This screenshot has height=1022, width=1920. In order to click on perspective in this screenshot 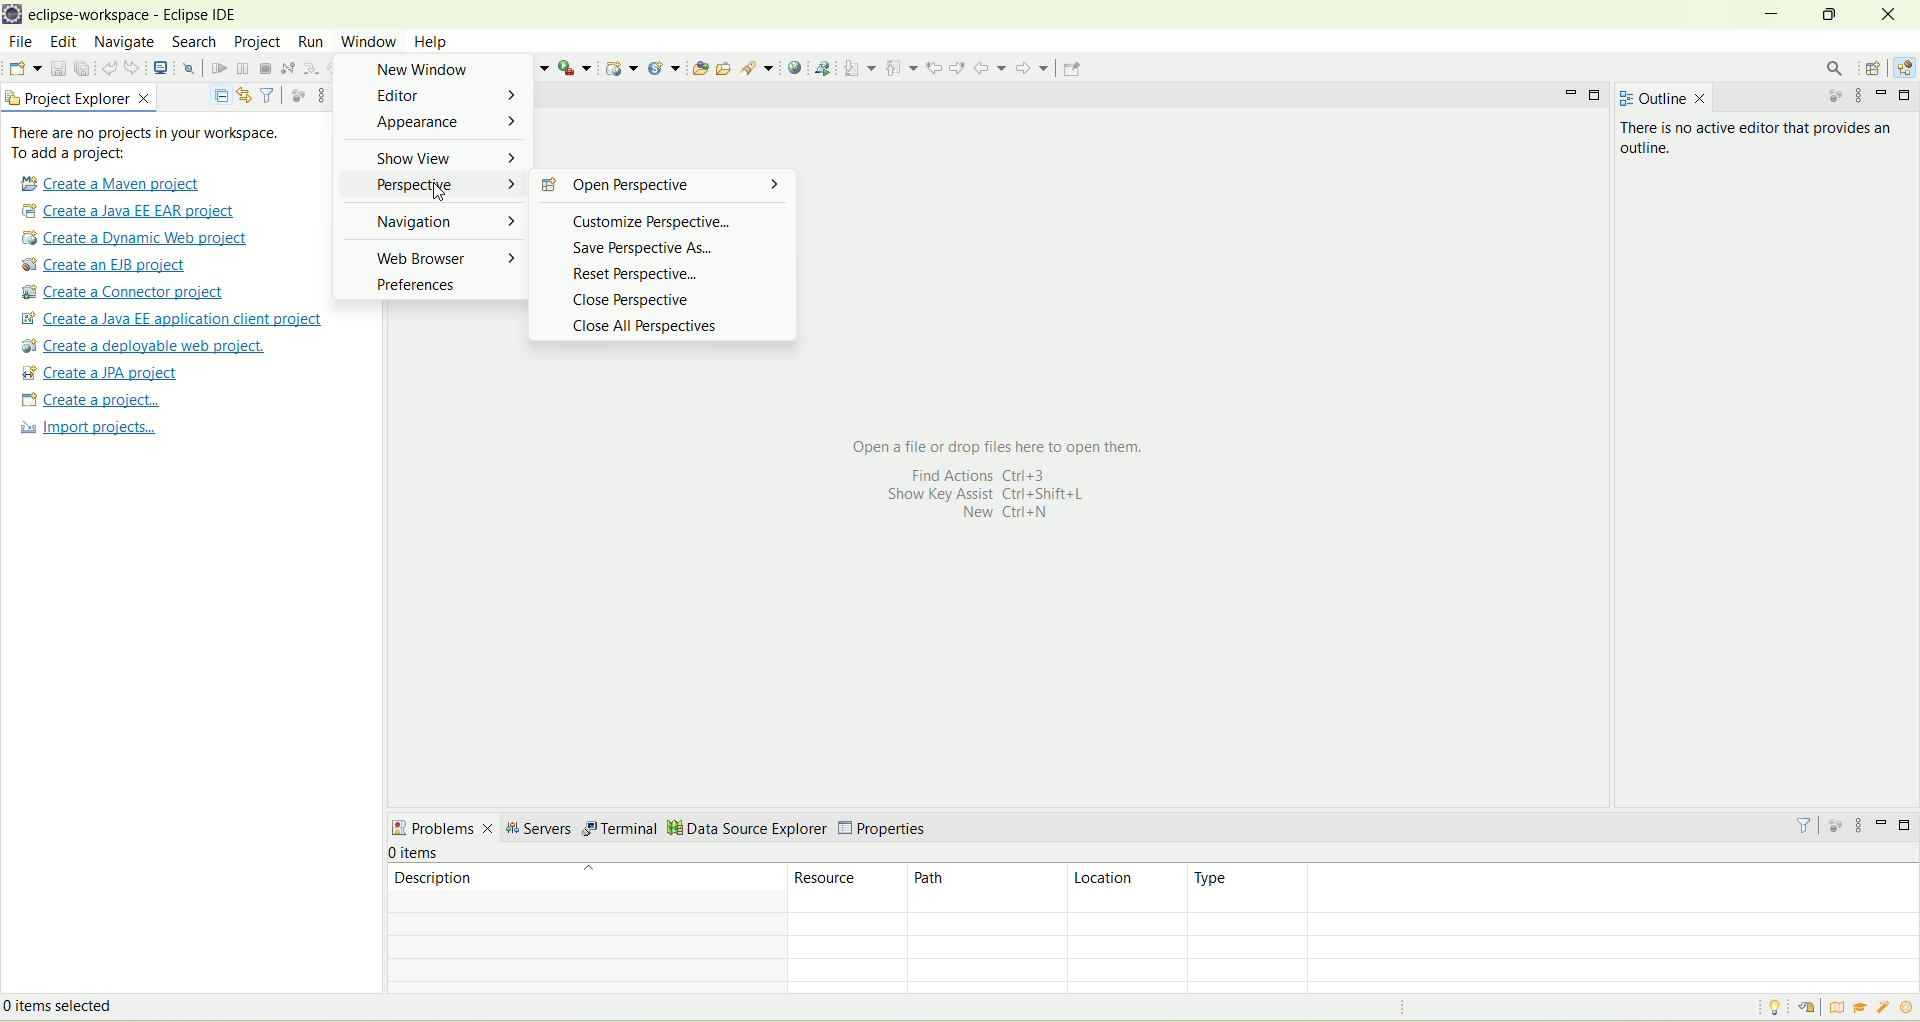, I will do `click(436, 185)`.